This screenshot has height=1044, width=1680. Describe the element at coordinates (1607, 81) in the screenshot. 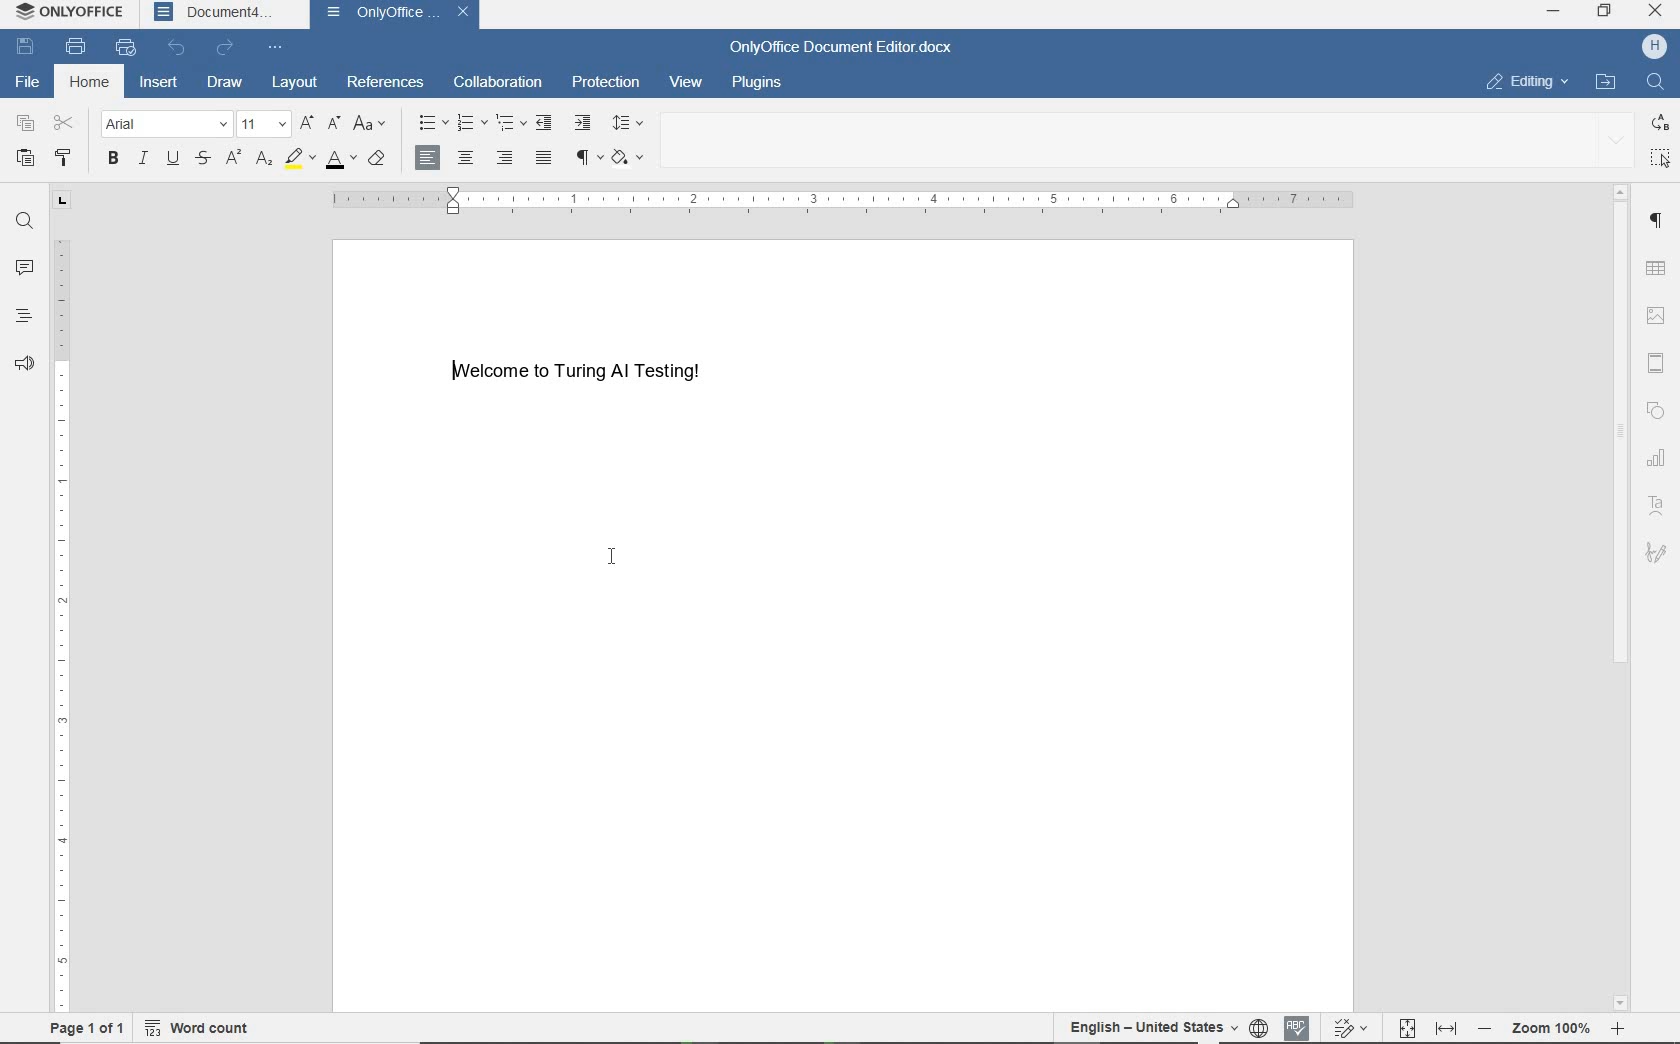

I see `OPEN FILE LOCATION` at that location.